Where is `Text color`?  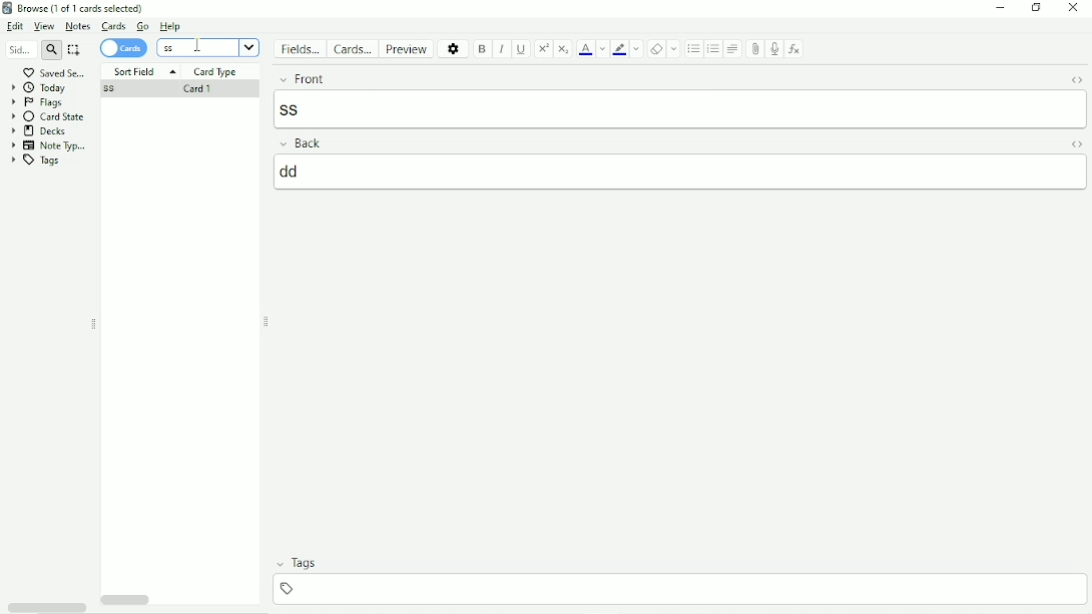 Text color is located at coordinates (585, 49).